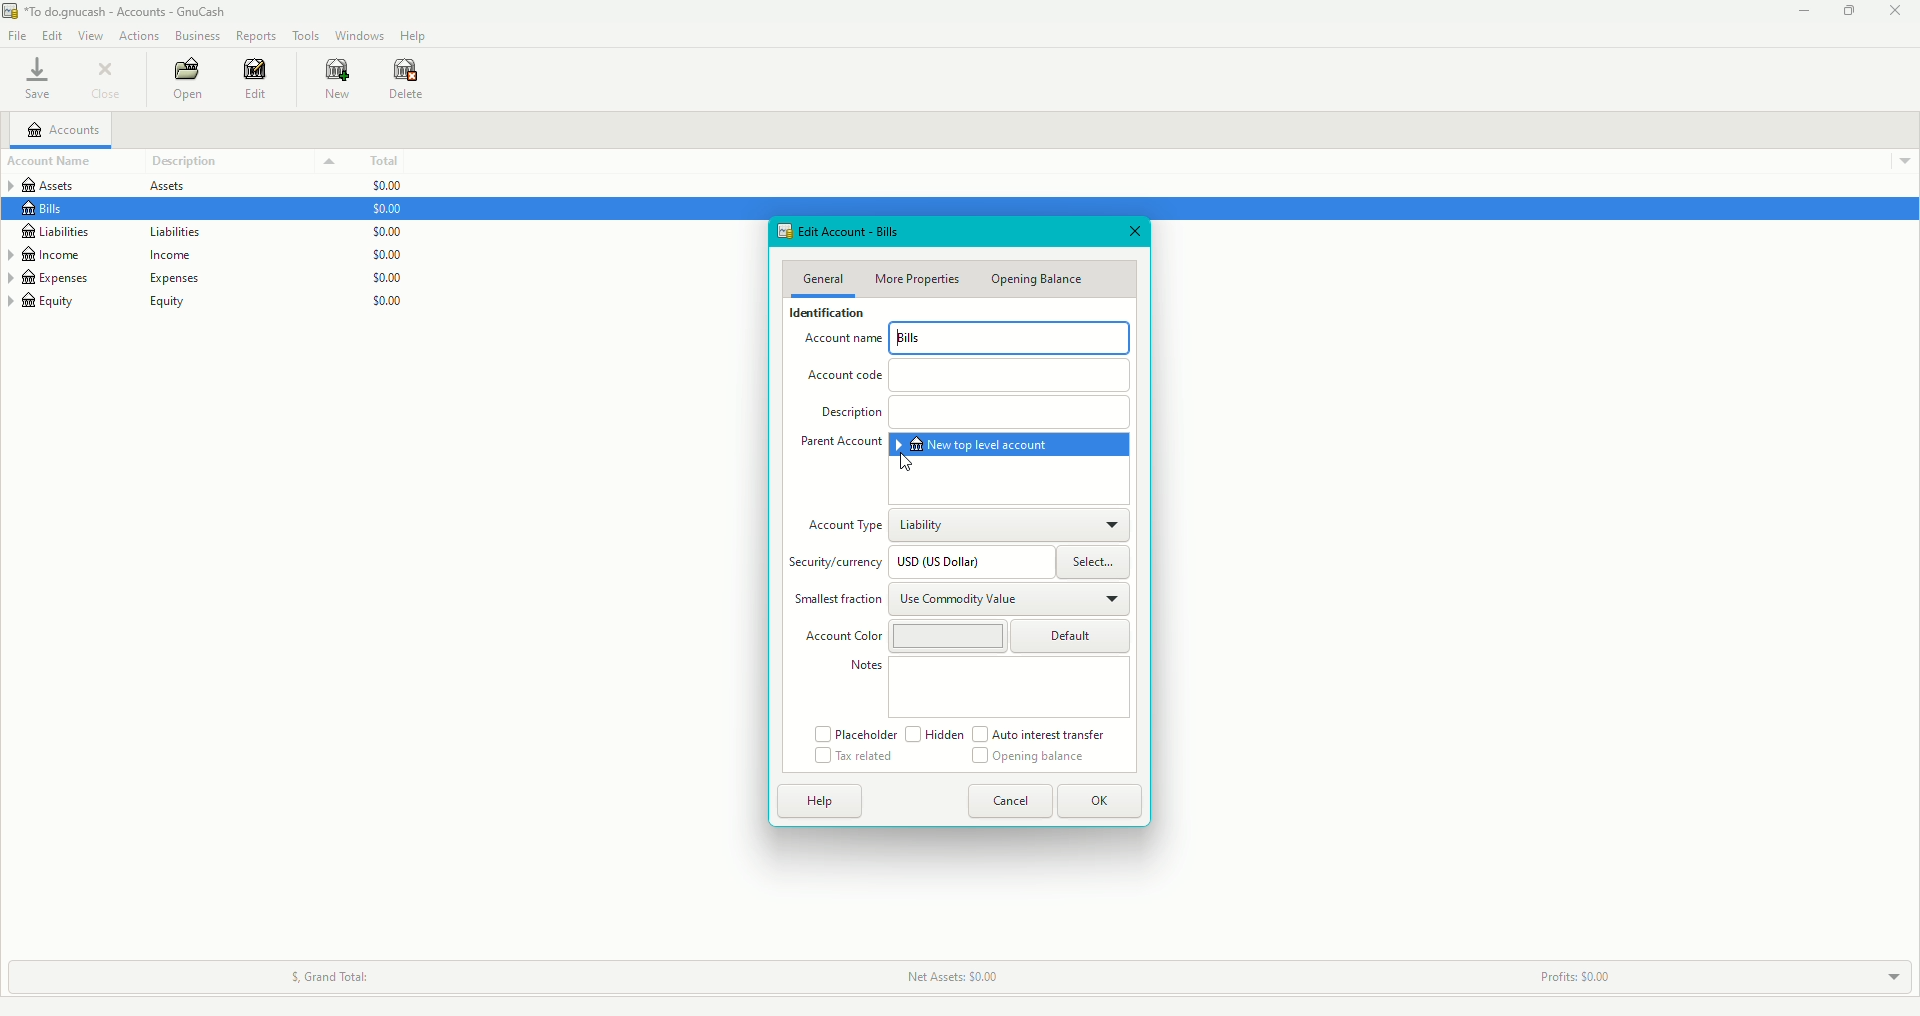 This screenshot has width=1920, height=1016. Describe the element at coordinates (114, 254) in the screenshot. I see `Income` at that location.